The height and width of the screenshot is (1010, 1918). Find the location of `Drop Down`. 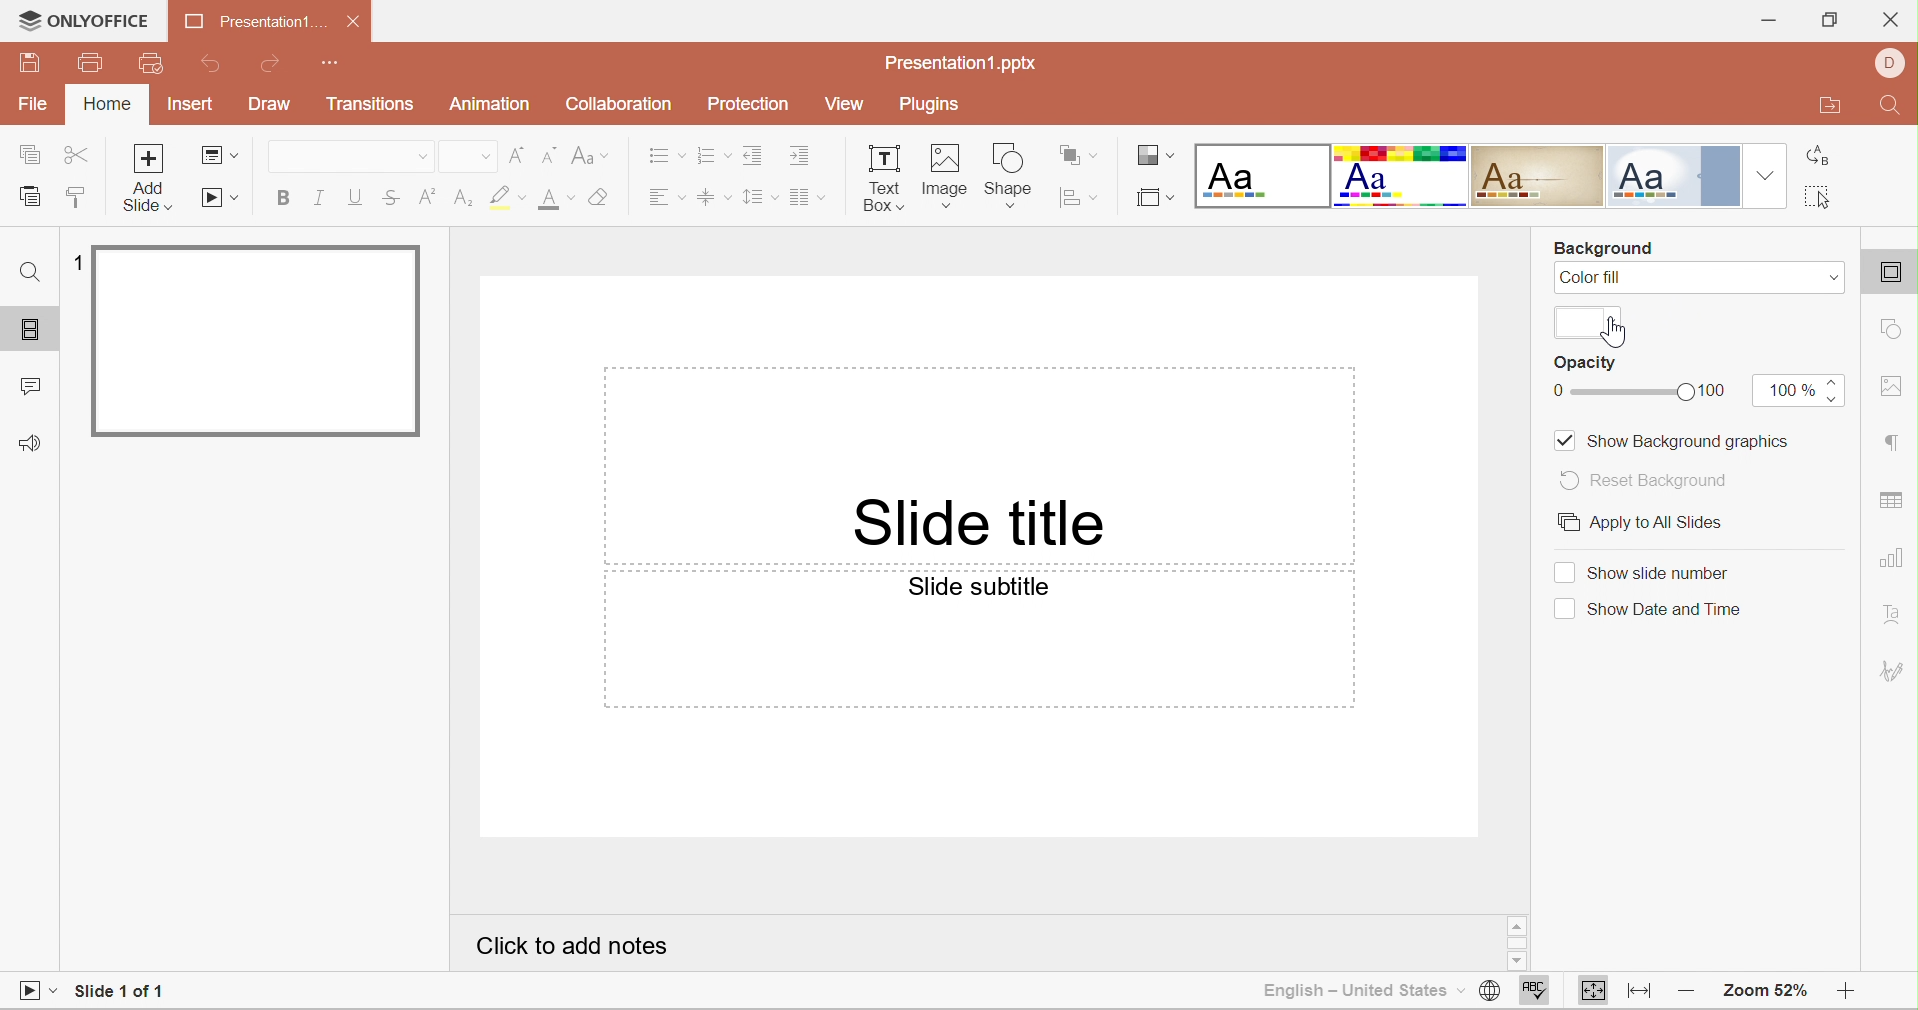

Drop Down is located at coordinates (1765, 172).